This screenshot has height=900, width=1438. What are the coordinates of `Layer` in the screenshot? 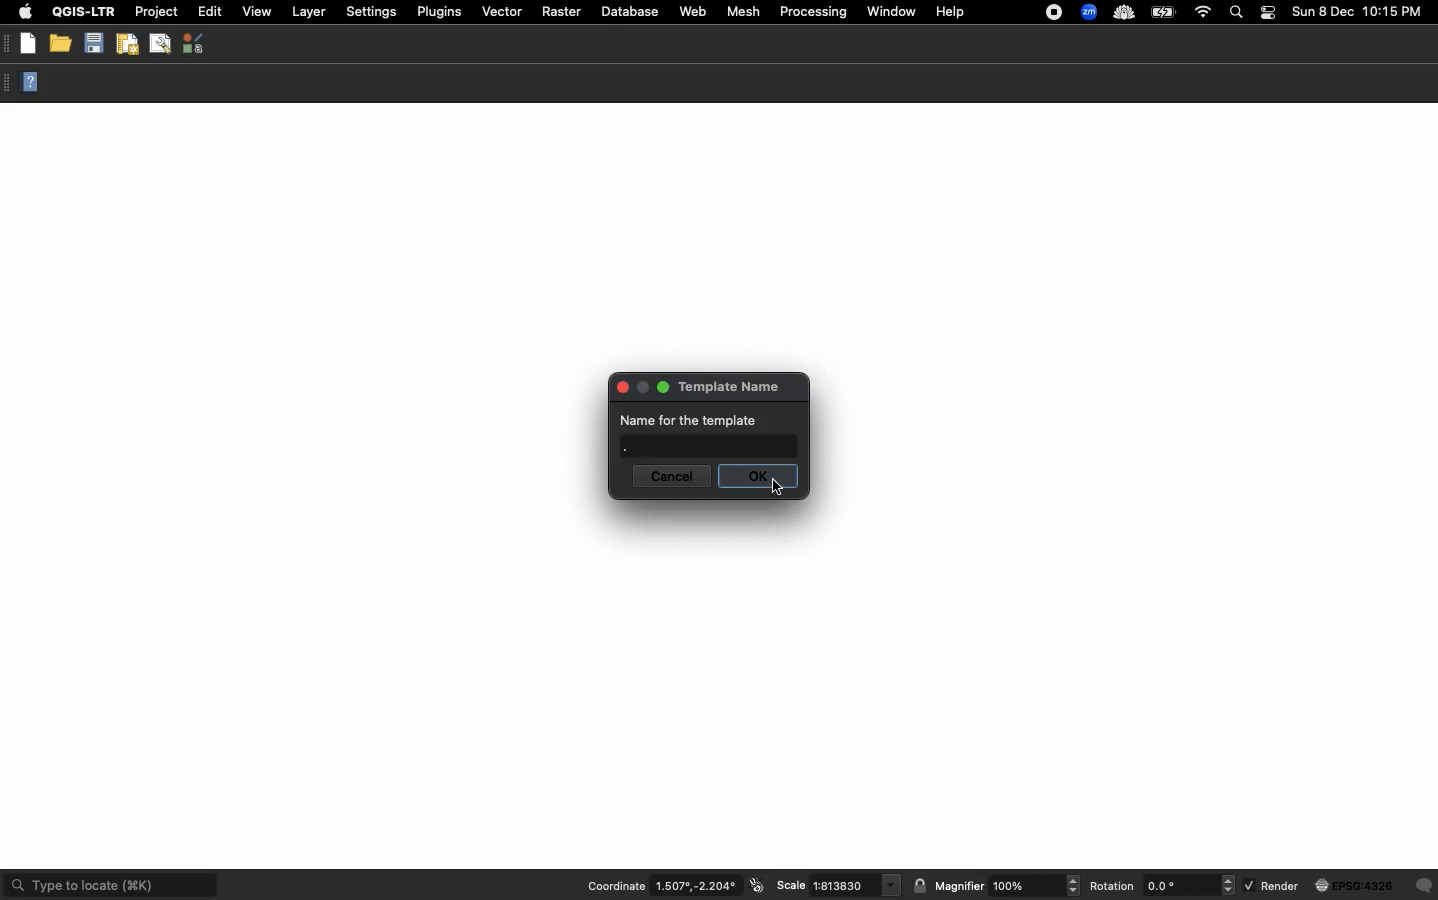 It's located at (308, 12).